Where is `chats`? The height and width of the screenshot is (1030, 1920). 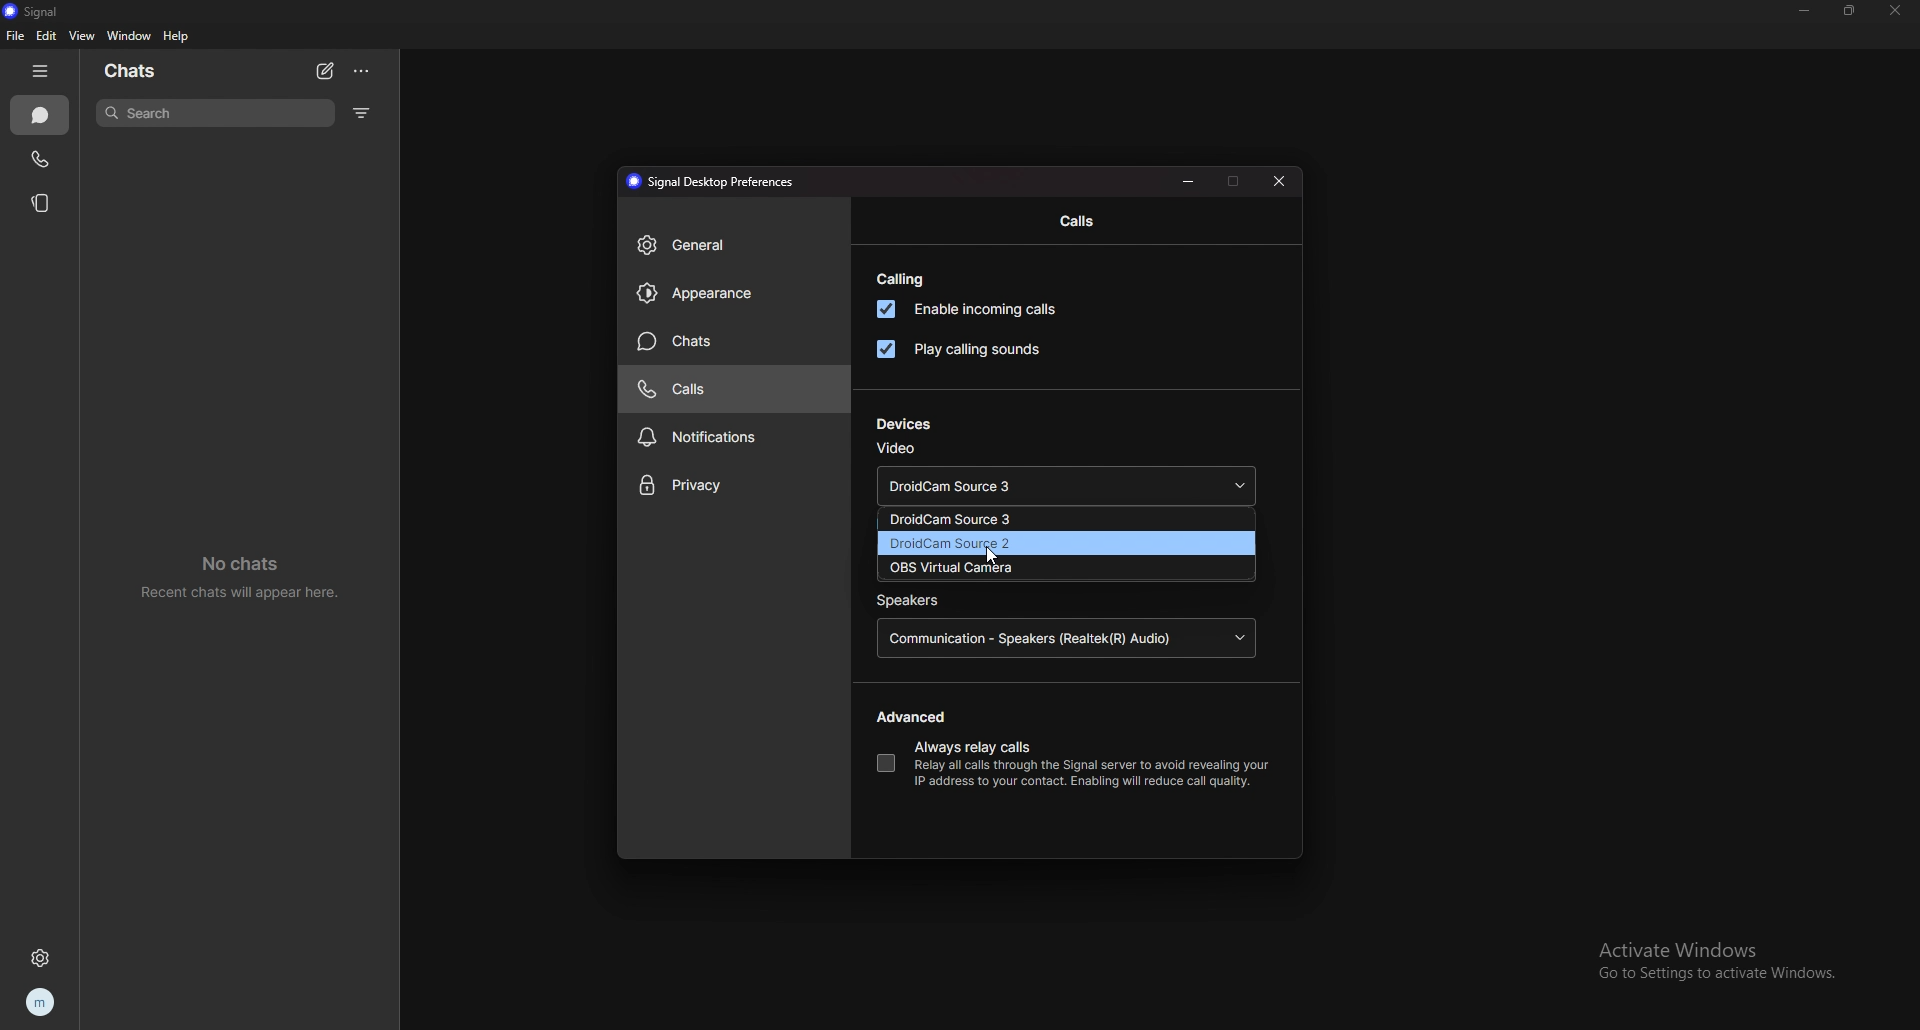
chats is located at coordinates (144, 69).